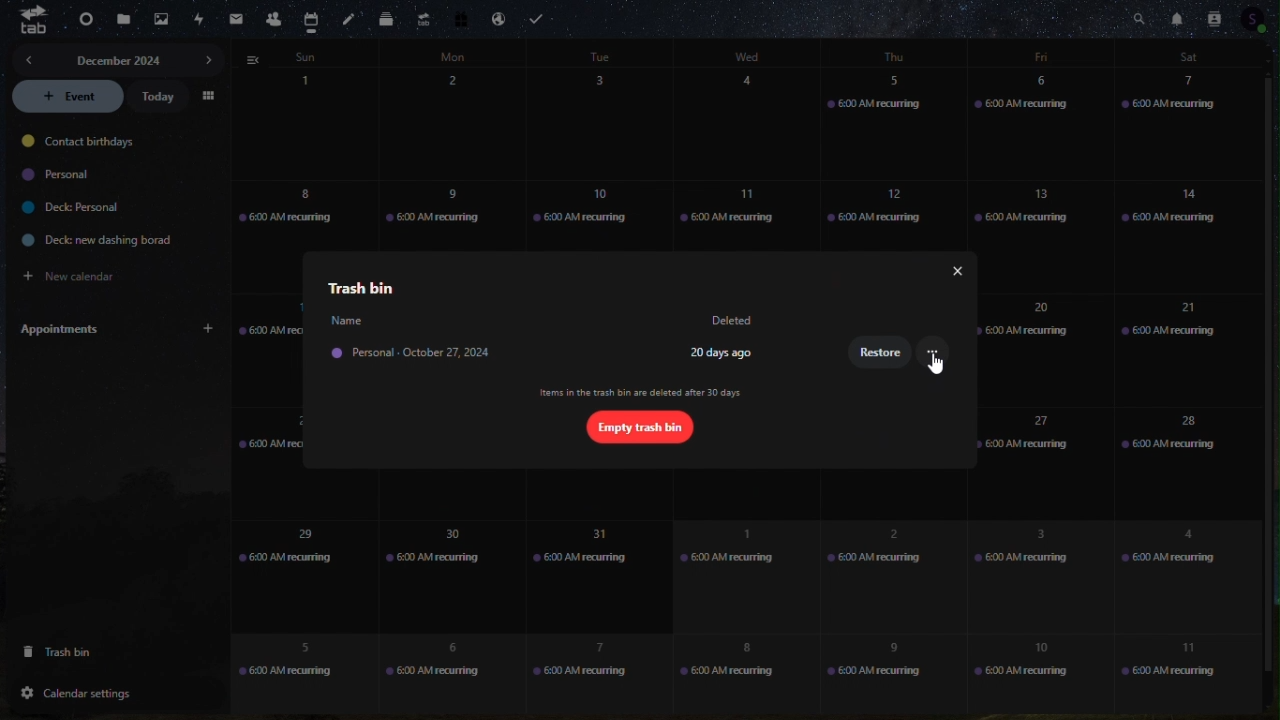 The height and width of the screenshot is (720, 1280). What do you see at coordinates (933, 353) in the screenshot?
I see `more options` at bounding box center [933, 353].